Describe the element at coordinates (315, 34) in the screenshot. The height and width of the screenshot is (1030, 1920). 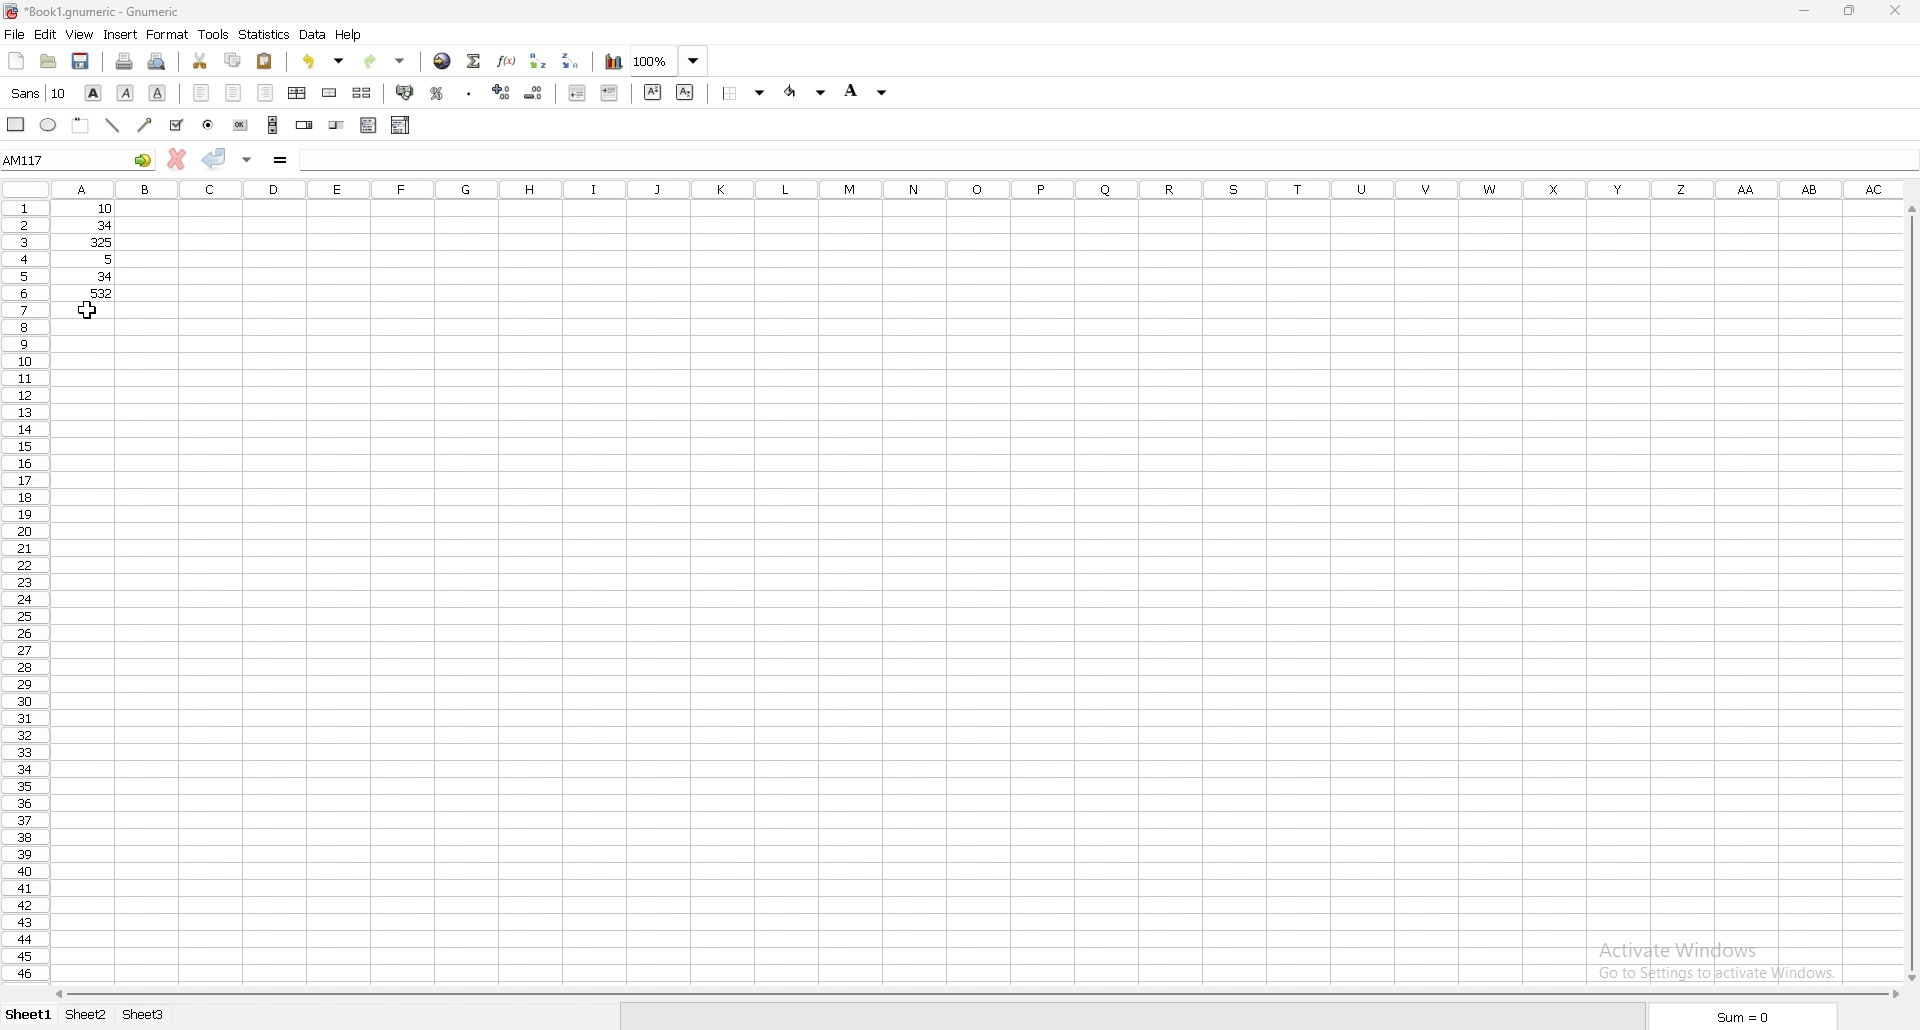
I see `data` at that location.